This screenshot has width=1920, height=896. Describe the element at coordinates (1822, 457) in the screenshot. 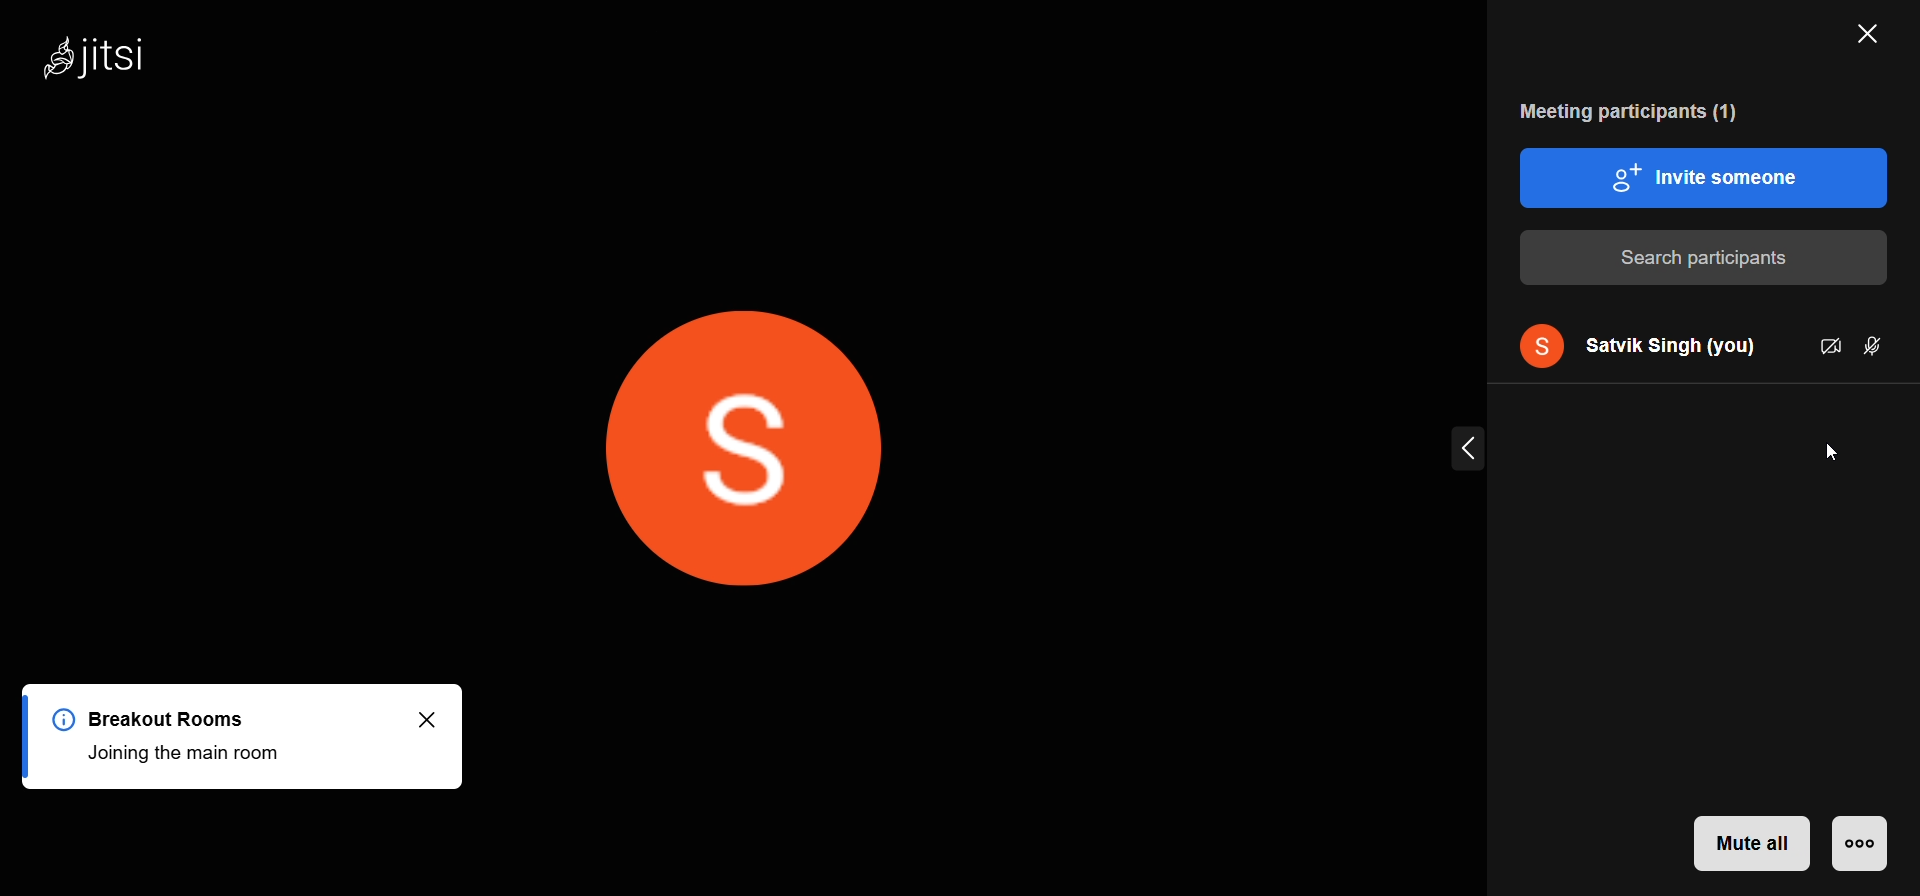

I see `cursor` at that location.